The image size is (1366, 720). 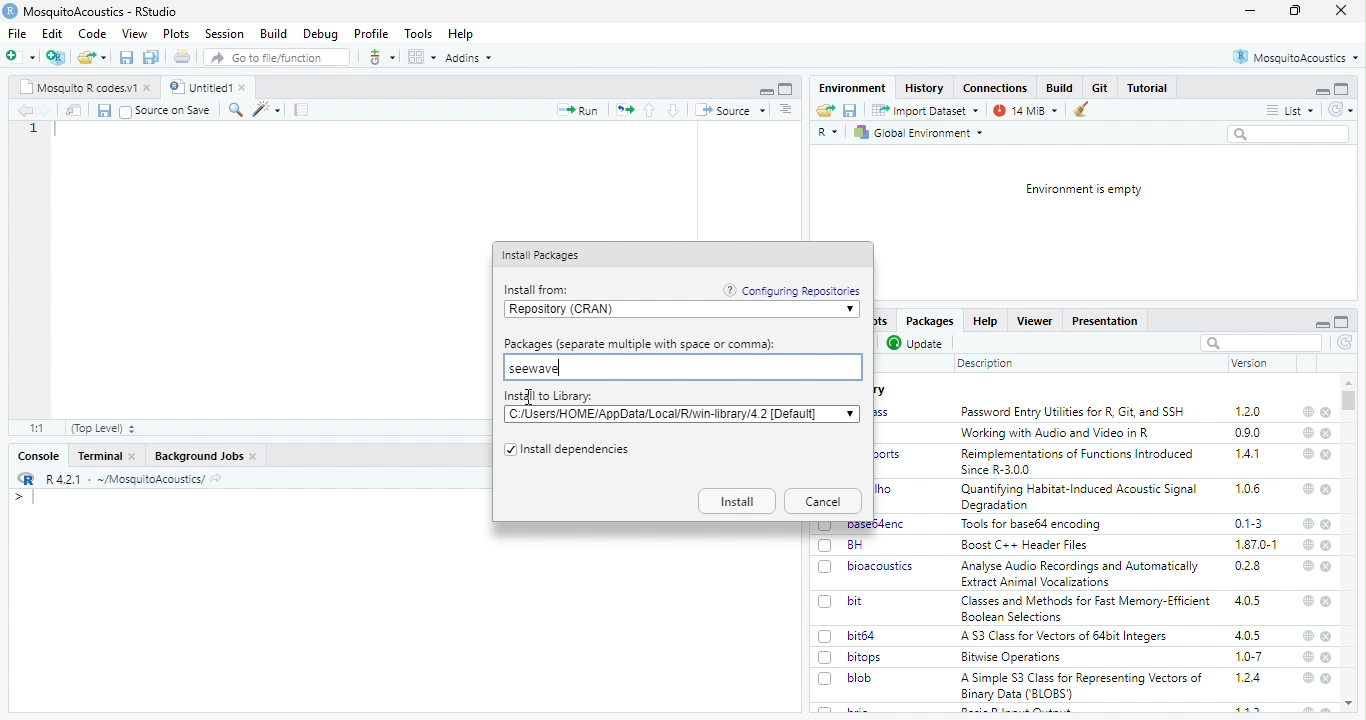 I want to click on close, so click(x=1328, y=567).